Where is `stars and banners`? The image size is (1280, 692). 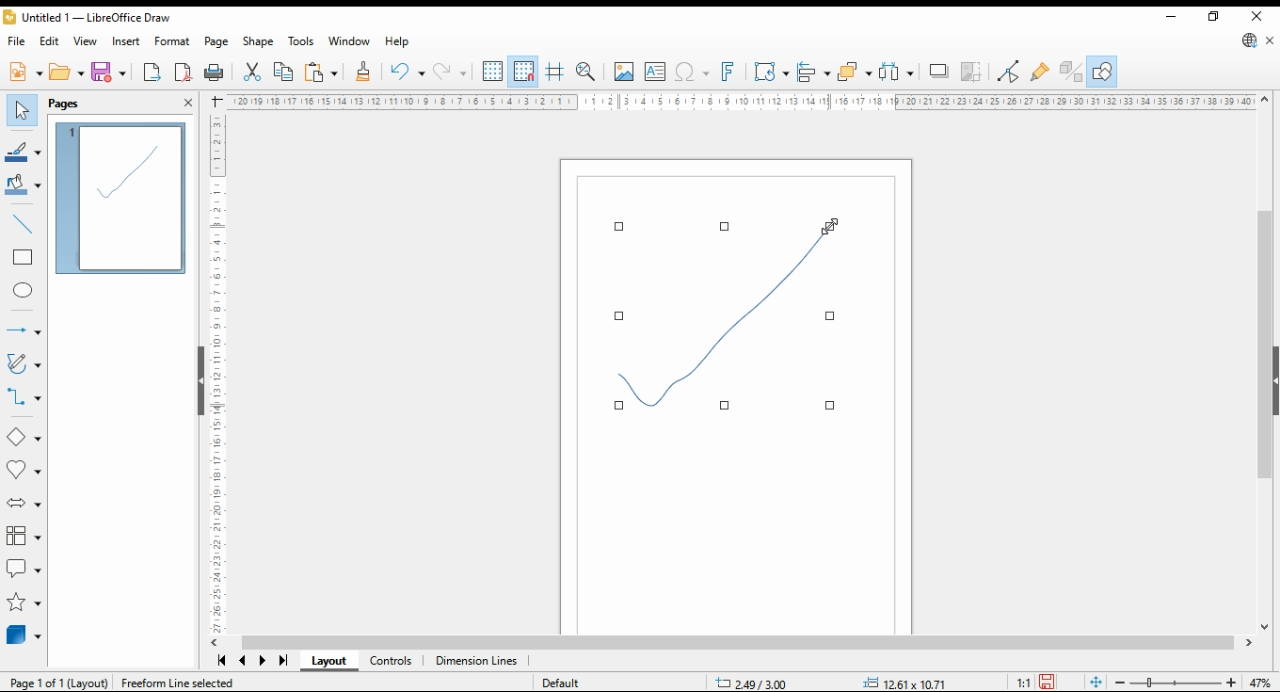
stars and banners is located at coordinates (24, 602).